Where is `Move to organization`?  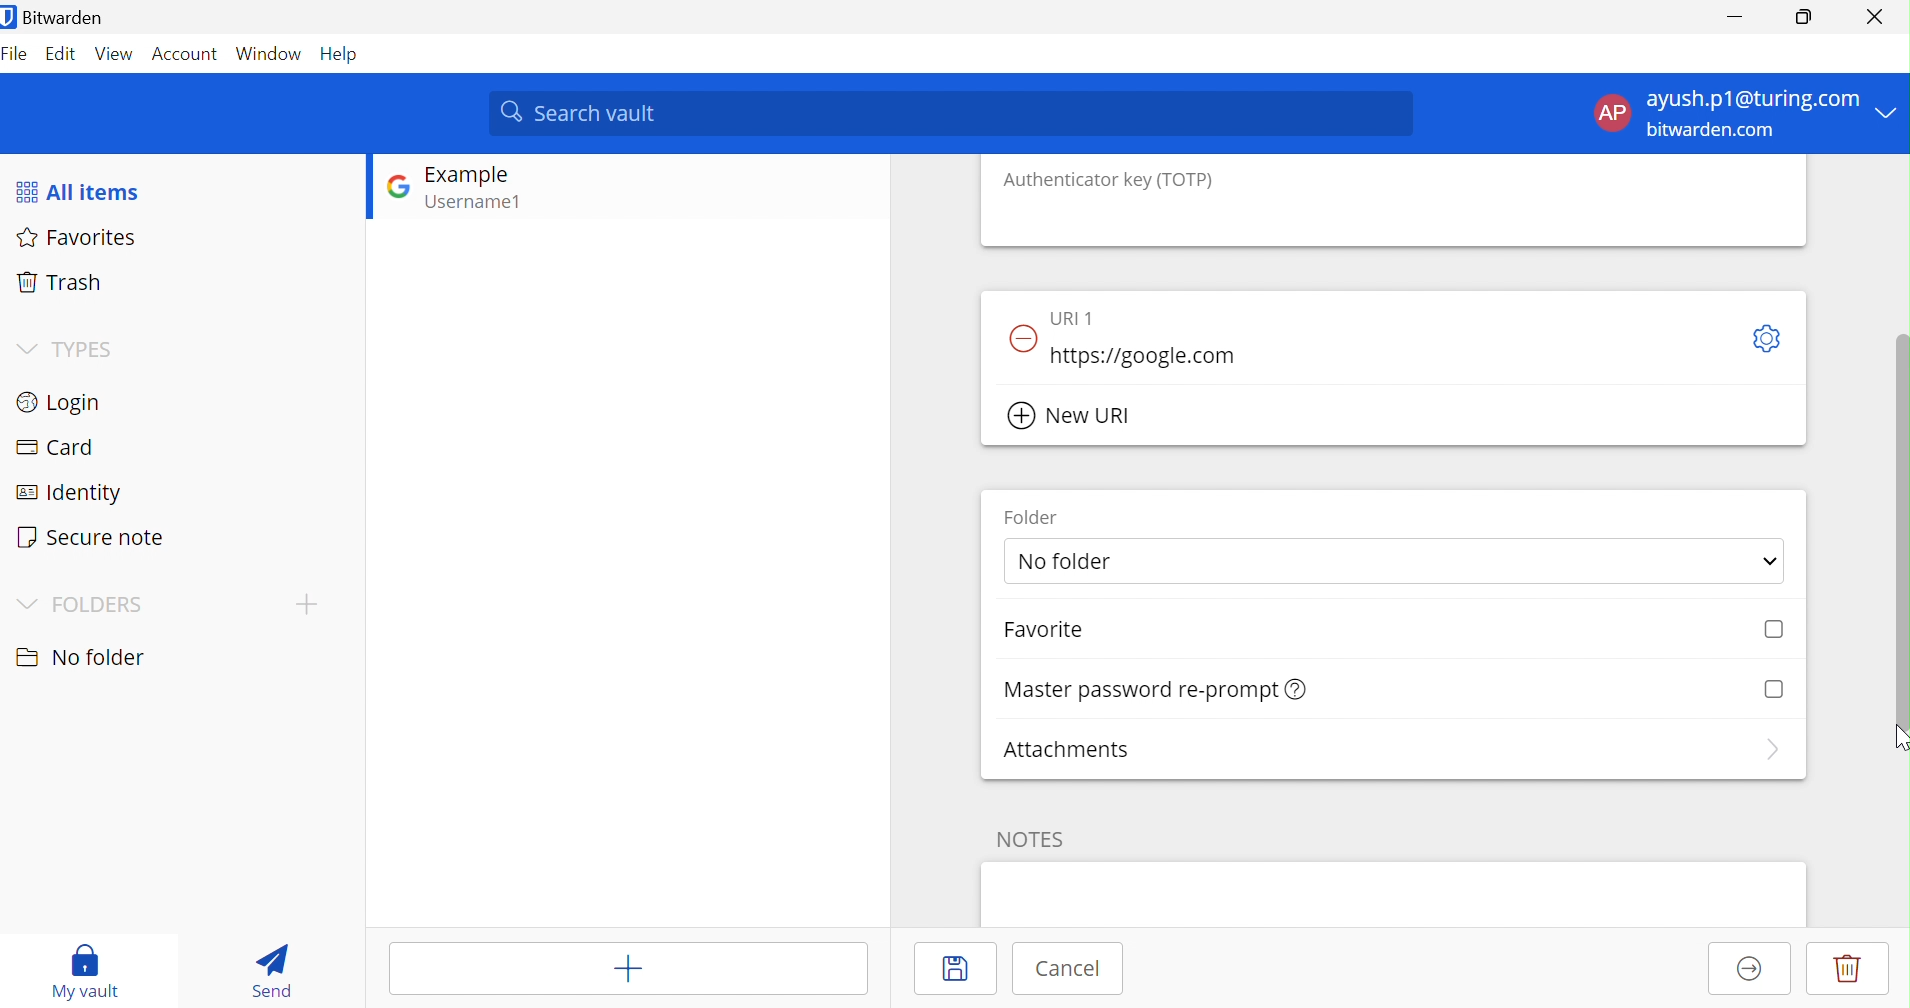 Move to organization is located at coordinates (1748, 970).